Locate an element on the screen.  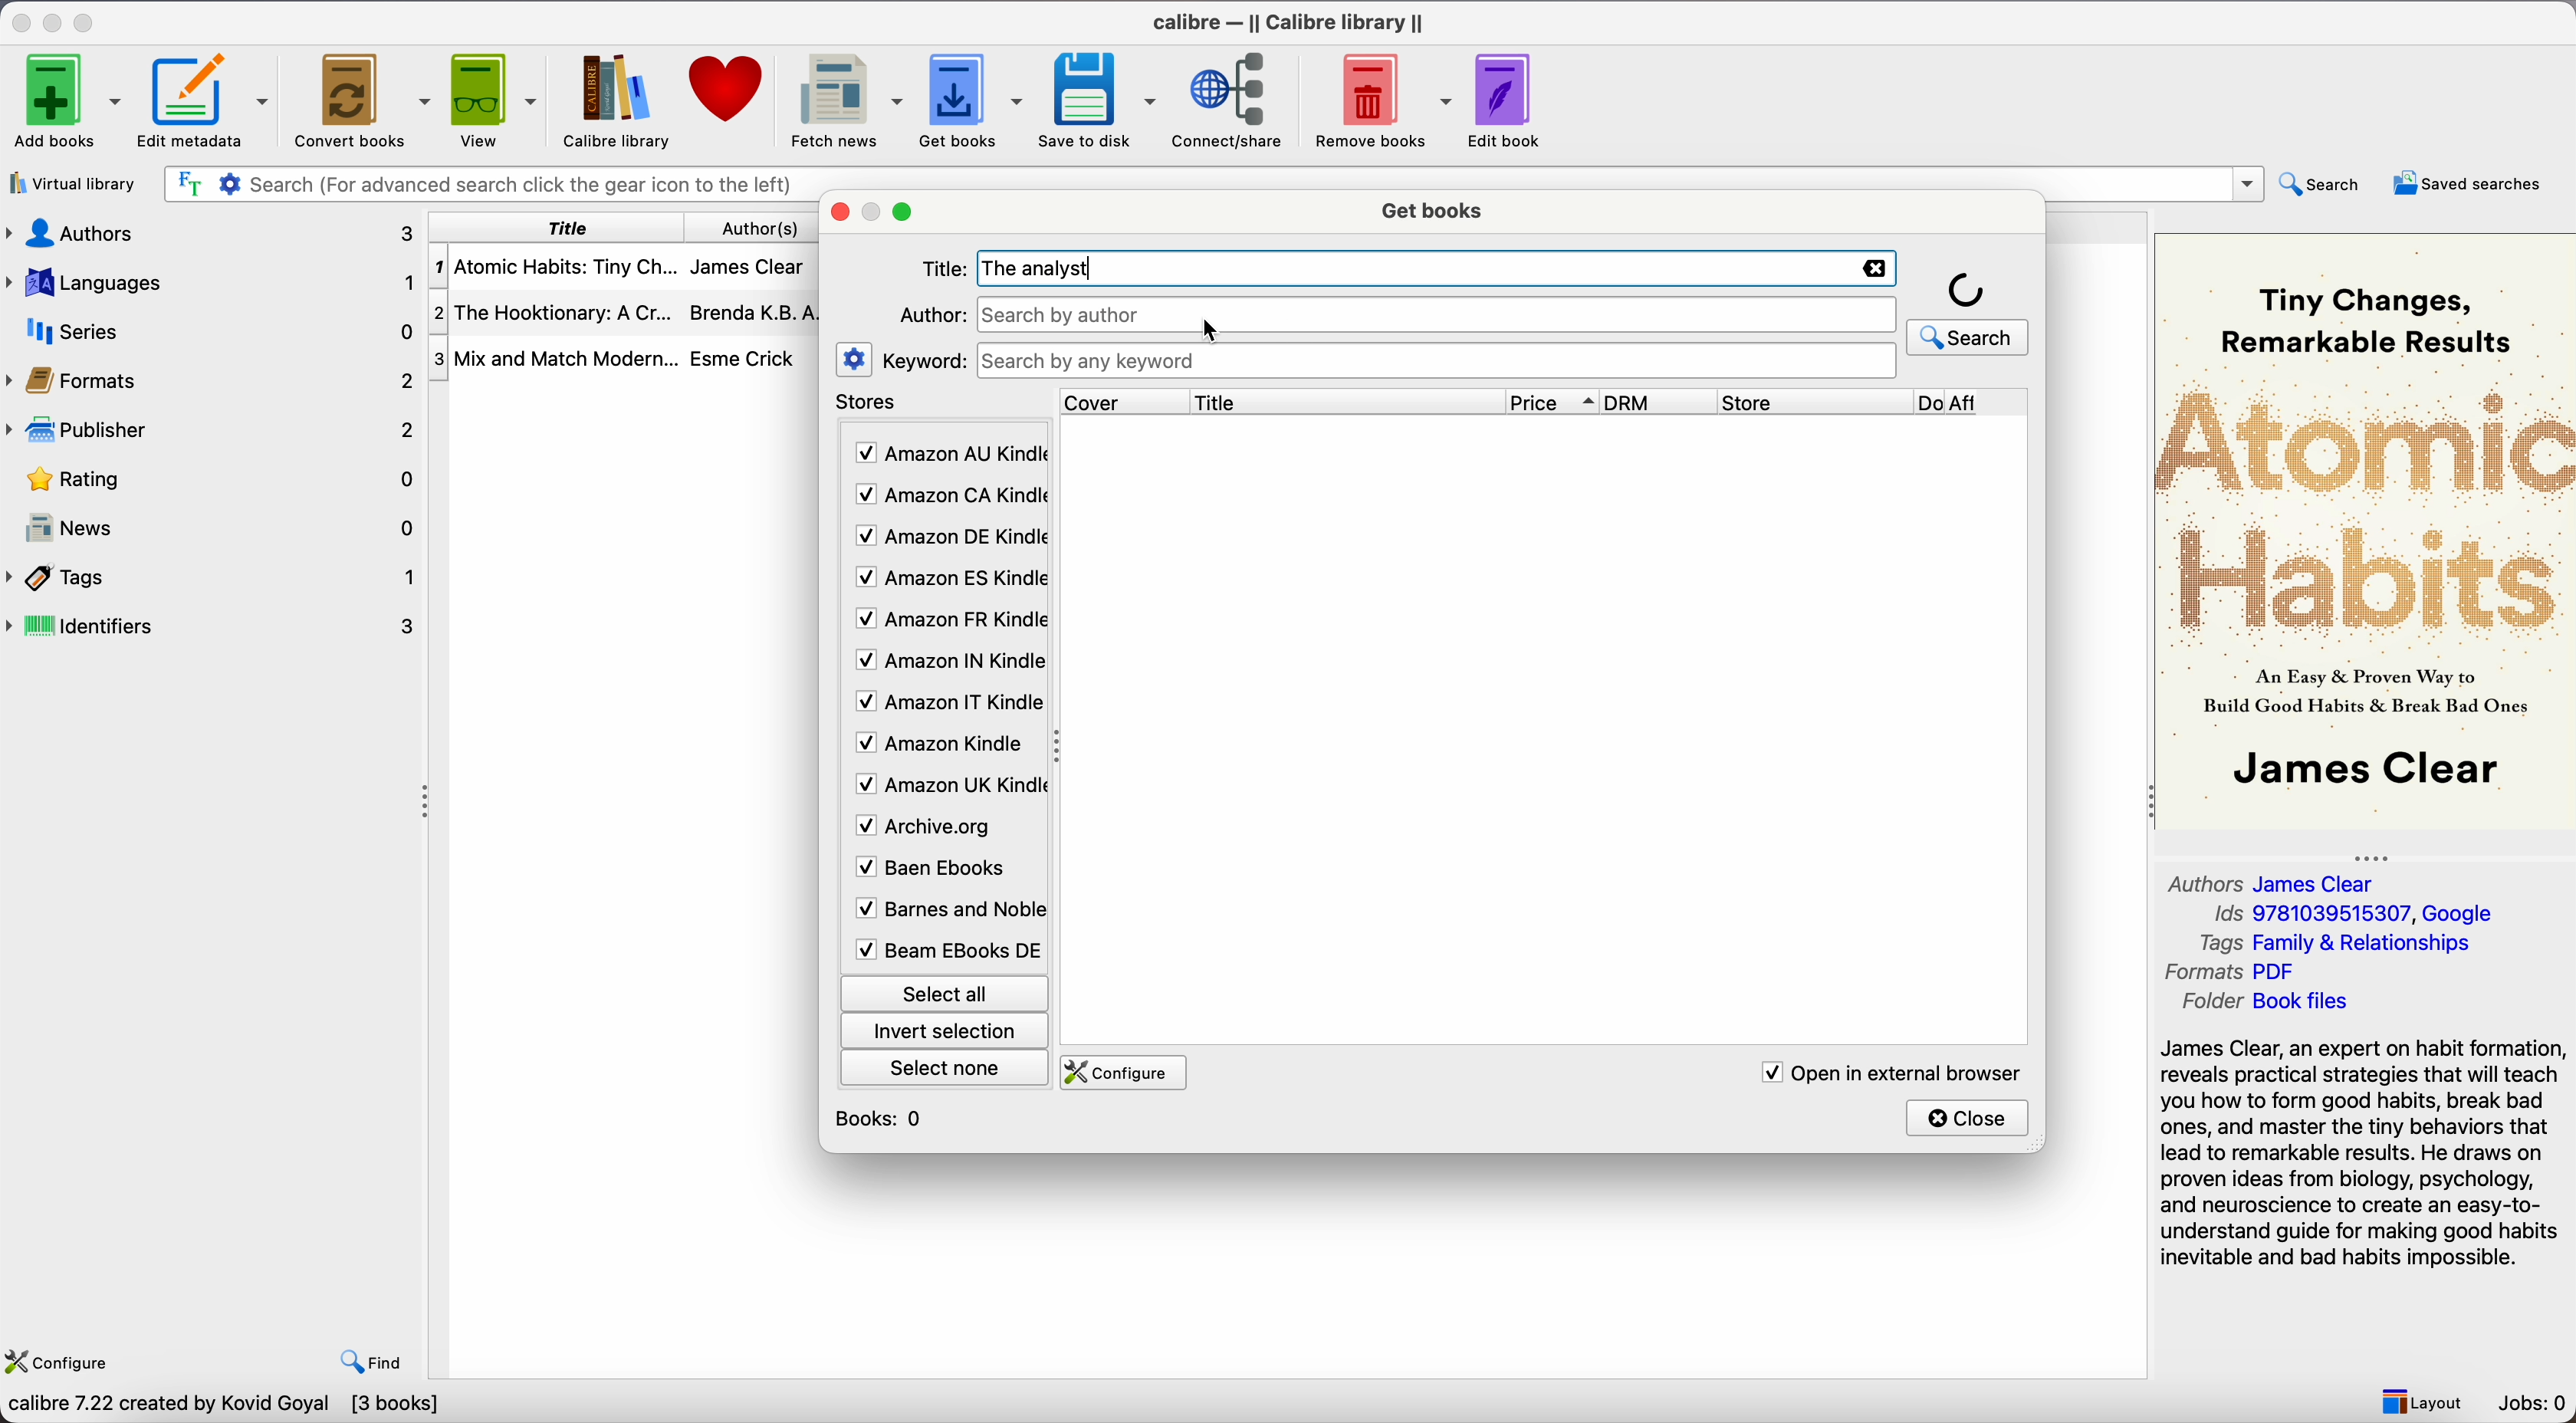
store is located at coordinates (1813, 402).